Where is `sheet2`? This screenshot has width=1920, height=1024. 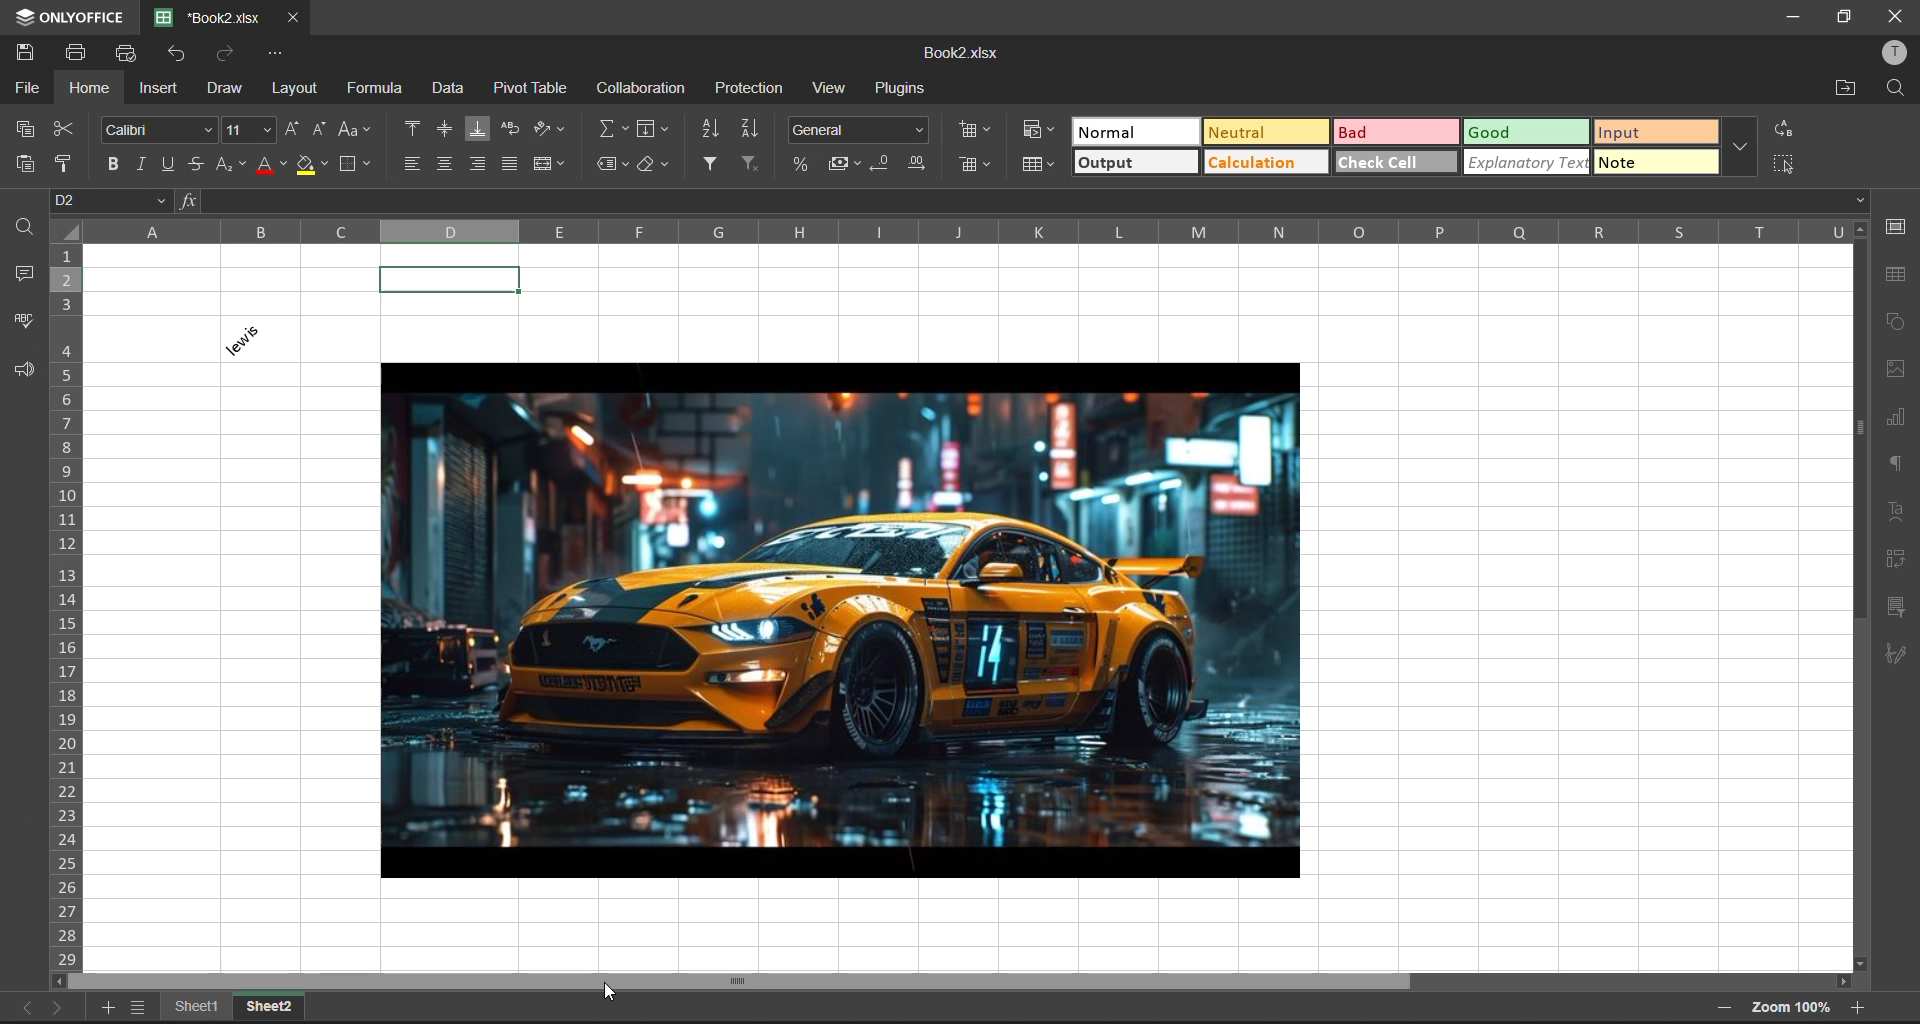
sheet2 is located at coordinates (274, 1007).